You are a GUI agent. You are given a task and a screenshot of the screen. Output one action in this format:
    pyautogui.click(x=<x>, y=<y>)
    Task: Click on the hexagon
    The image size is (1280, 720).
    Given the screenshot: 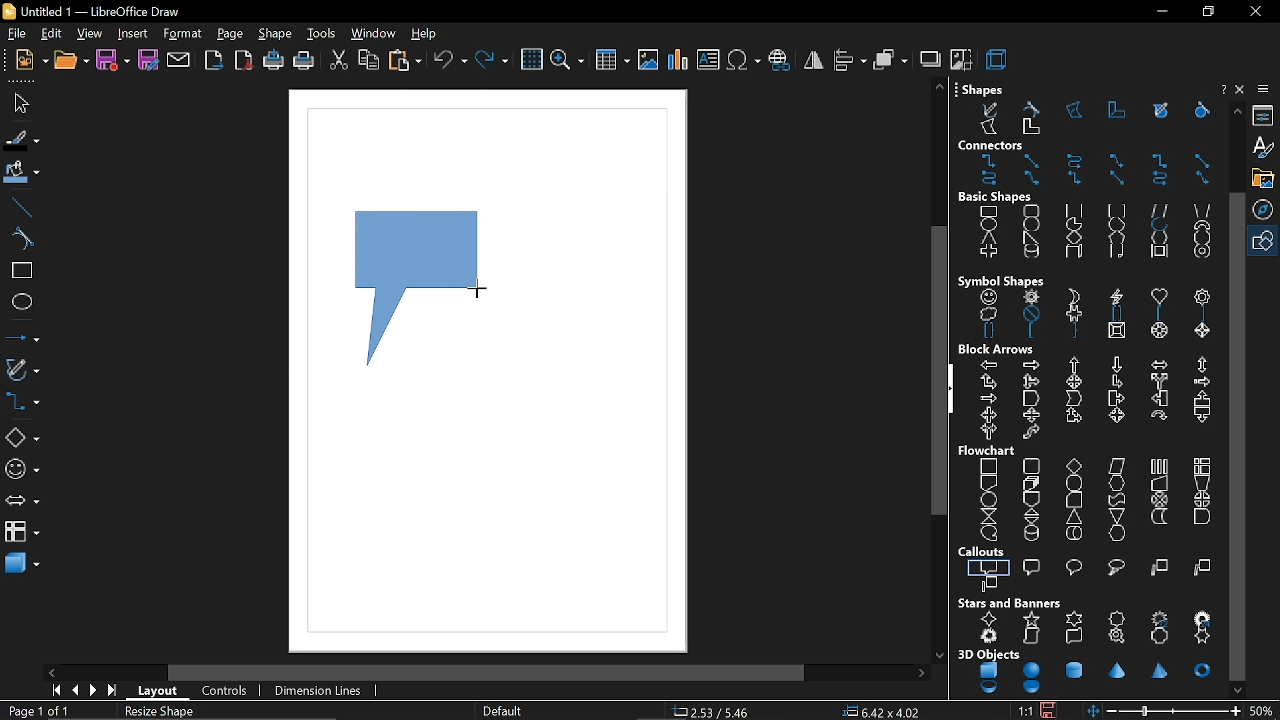 What is the action you would take?
    pyautogui.click(x=1158, y=238)
    